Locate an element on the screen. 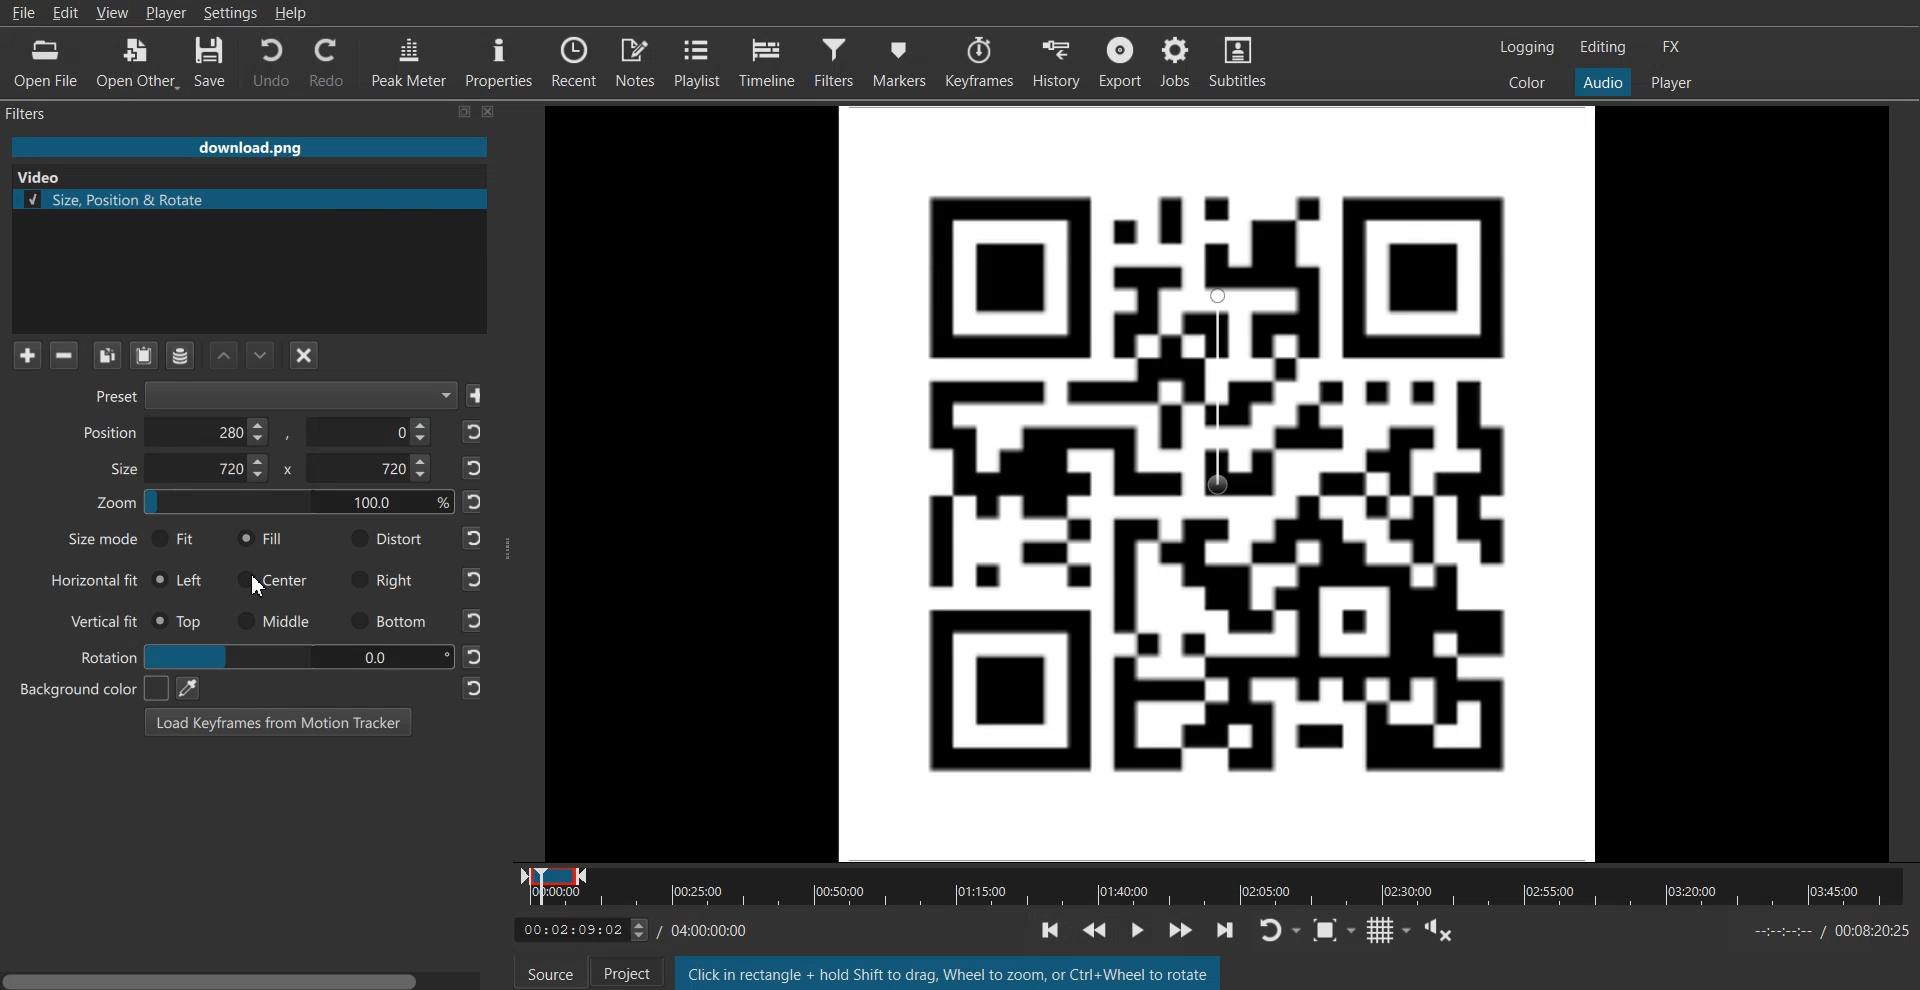 The width and height of the screenshot is (1920, 990). Switch to the color layout is located at coordinates (1528, 83).